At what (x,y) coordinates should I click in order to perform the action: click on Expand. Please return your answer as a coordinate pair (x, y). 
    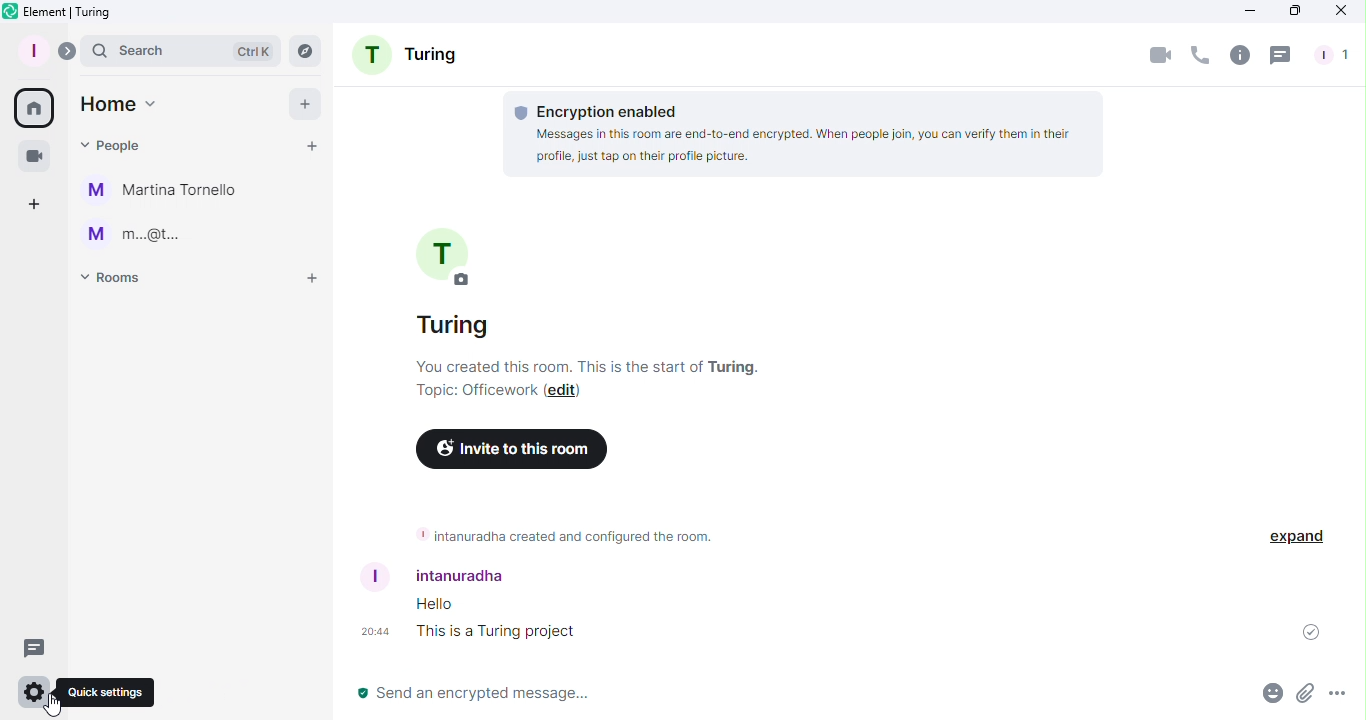
    Looking at the image, I should click on (1294, 537).